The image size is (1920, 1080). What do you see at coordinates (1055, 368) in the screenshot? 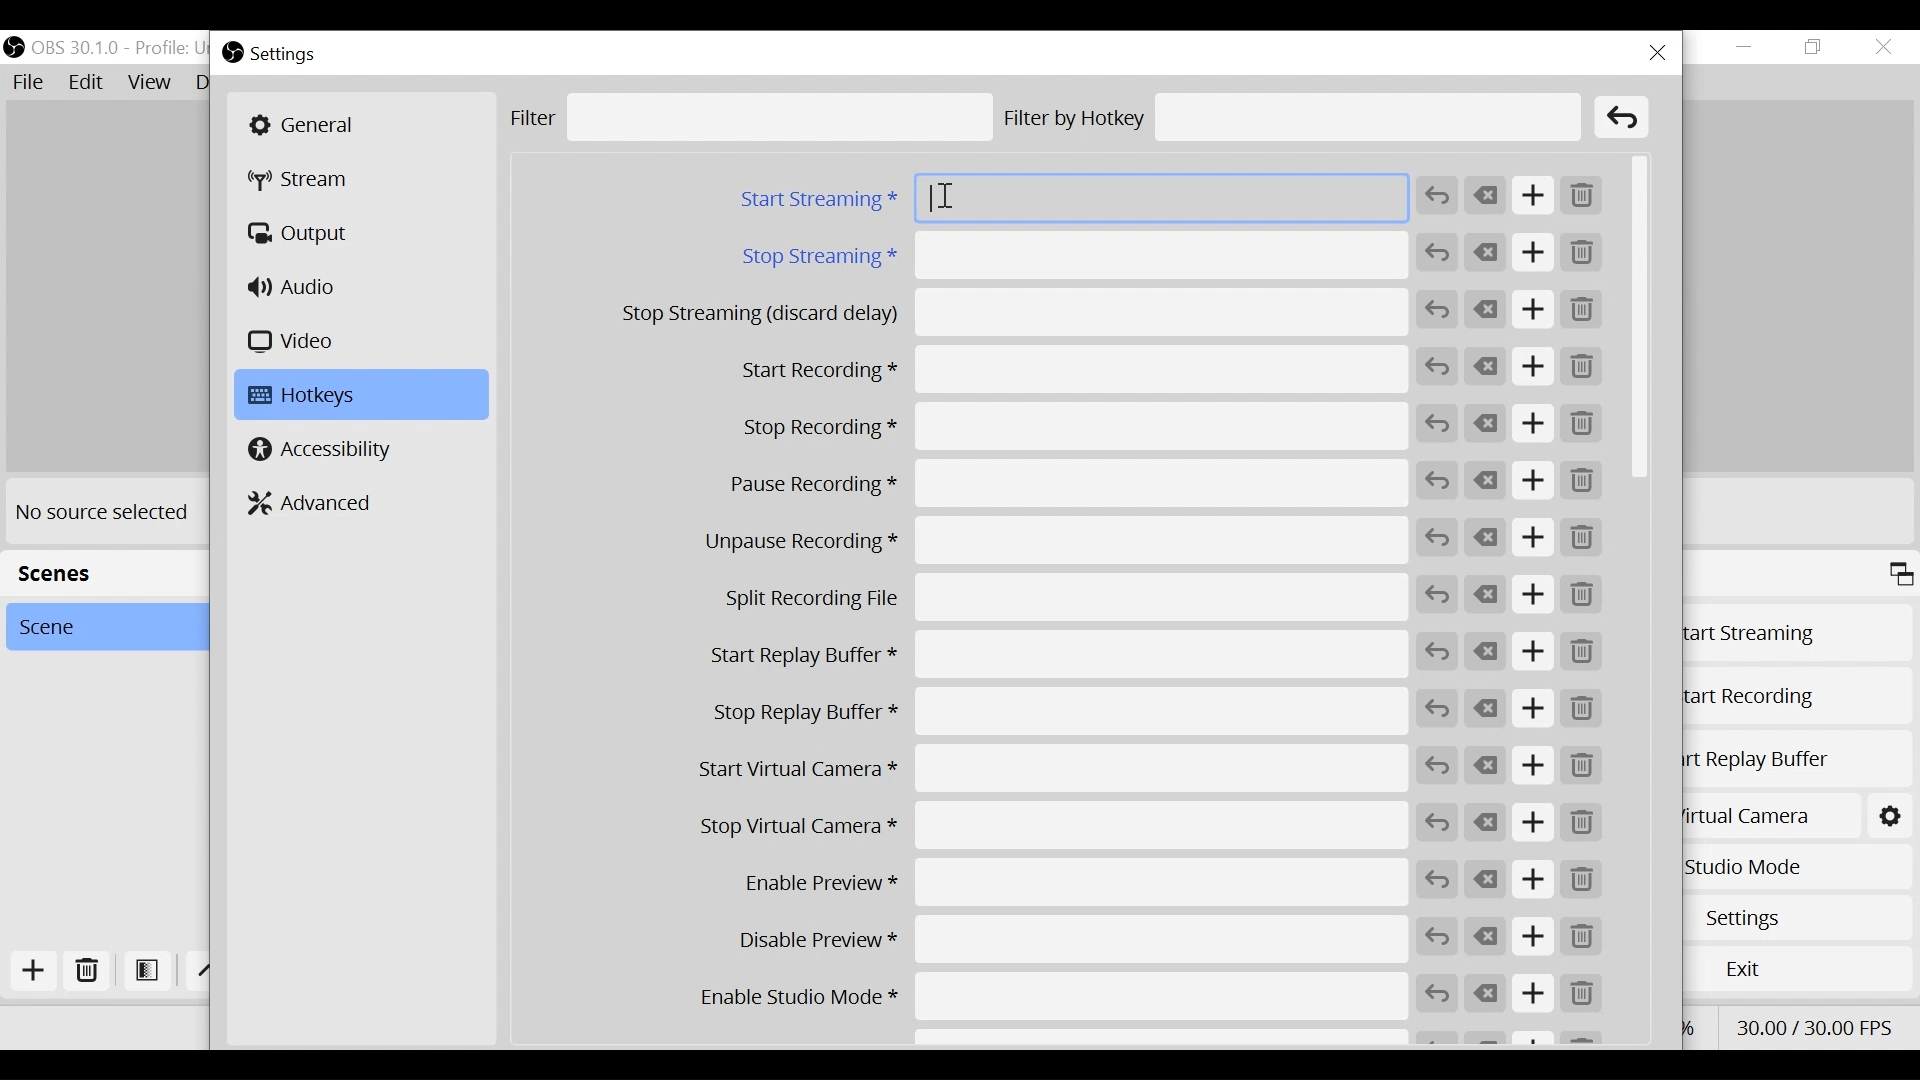
I see `Start Recording` at bounding box center [1055, 368].